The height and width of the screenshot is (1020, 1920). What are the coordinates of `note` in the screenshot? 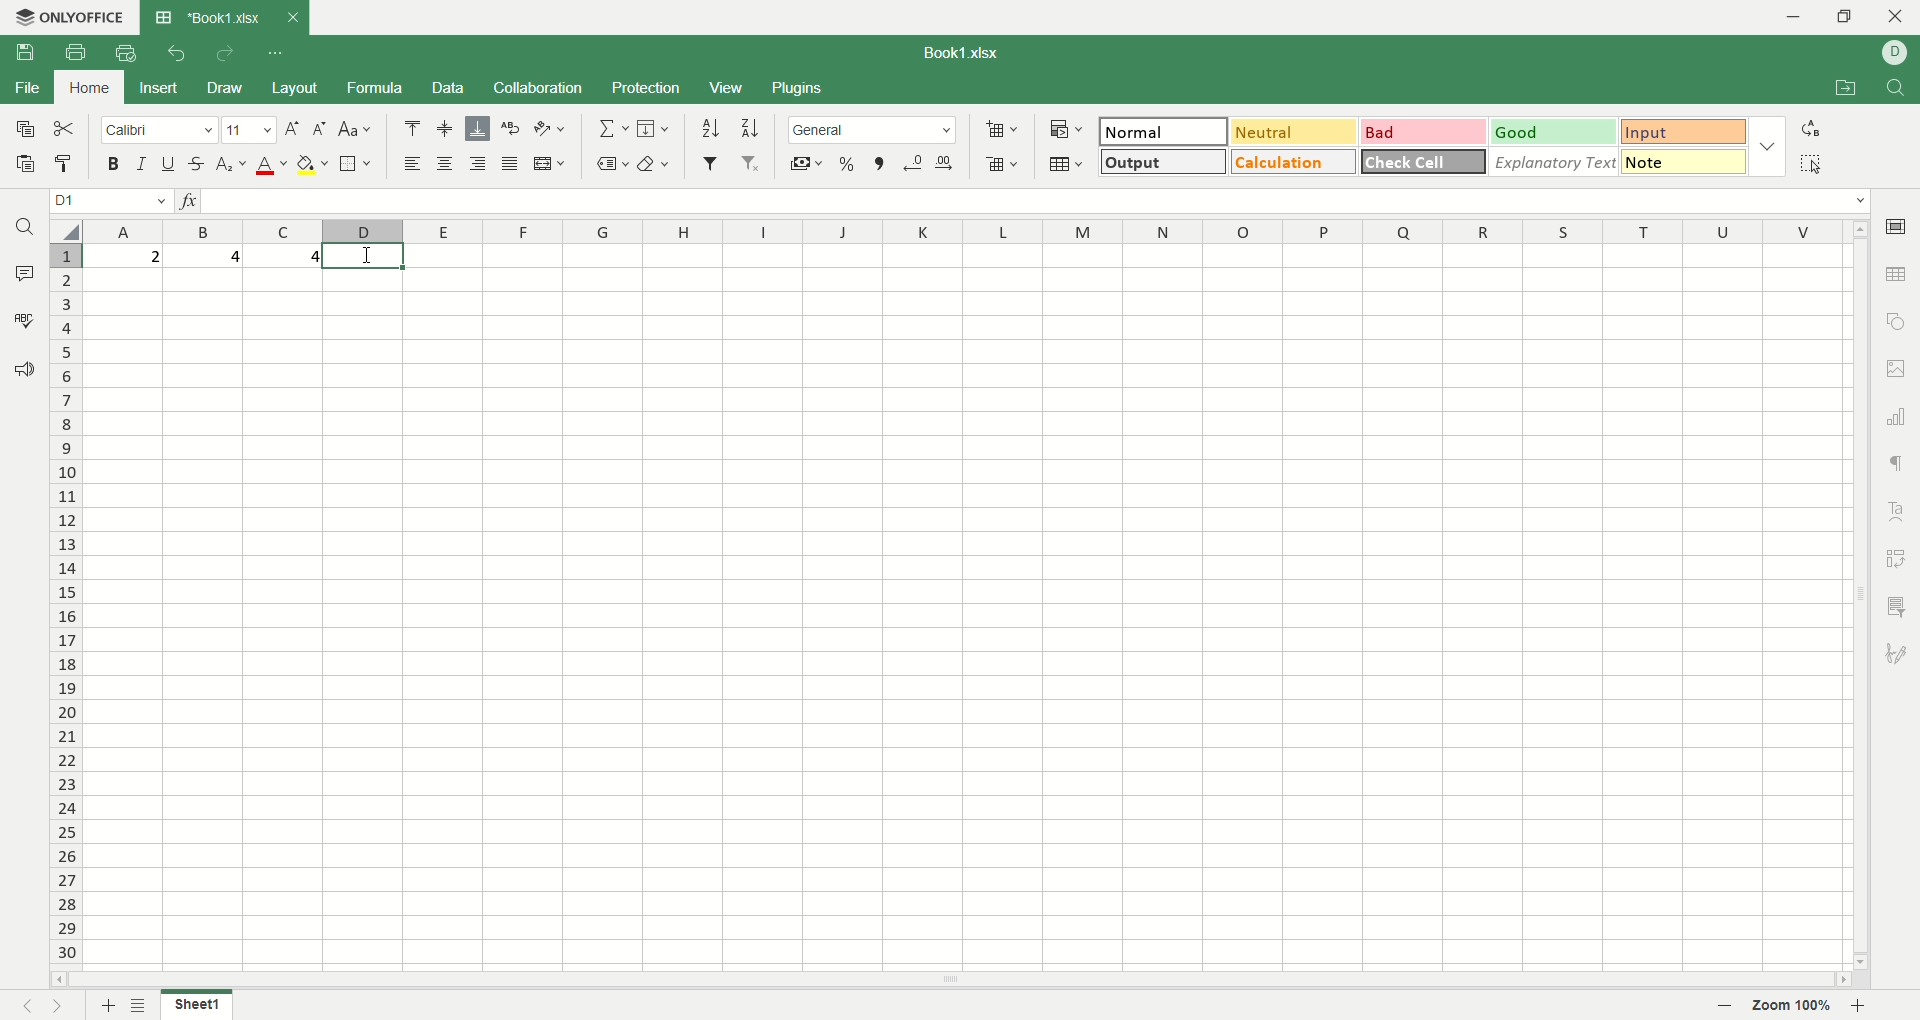 It's located at (1682, 162).